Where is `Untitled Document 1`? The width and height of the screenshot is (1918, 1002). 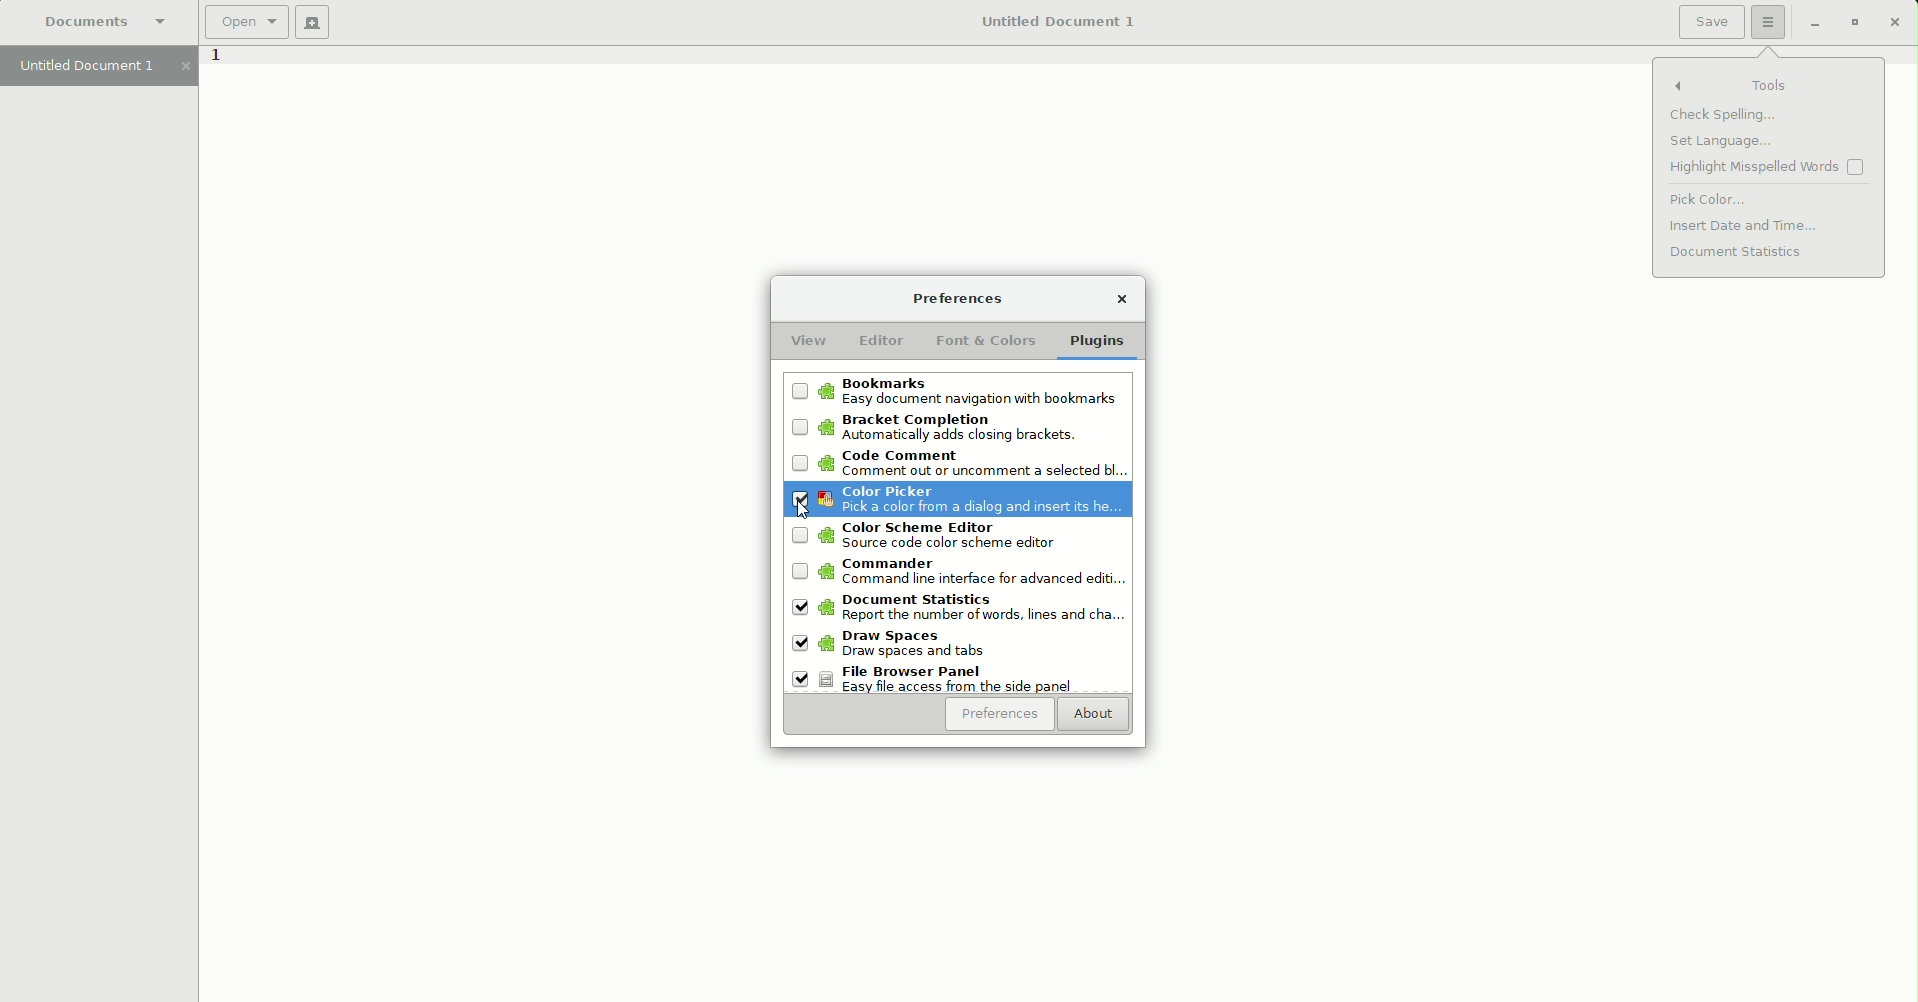 Untitled Document 1 is located at coordinates (1055, 22).